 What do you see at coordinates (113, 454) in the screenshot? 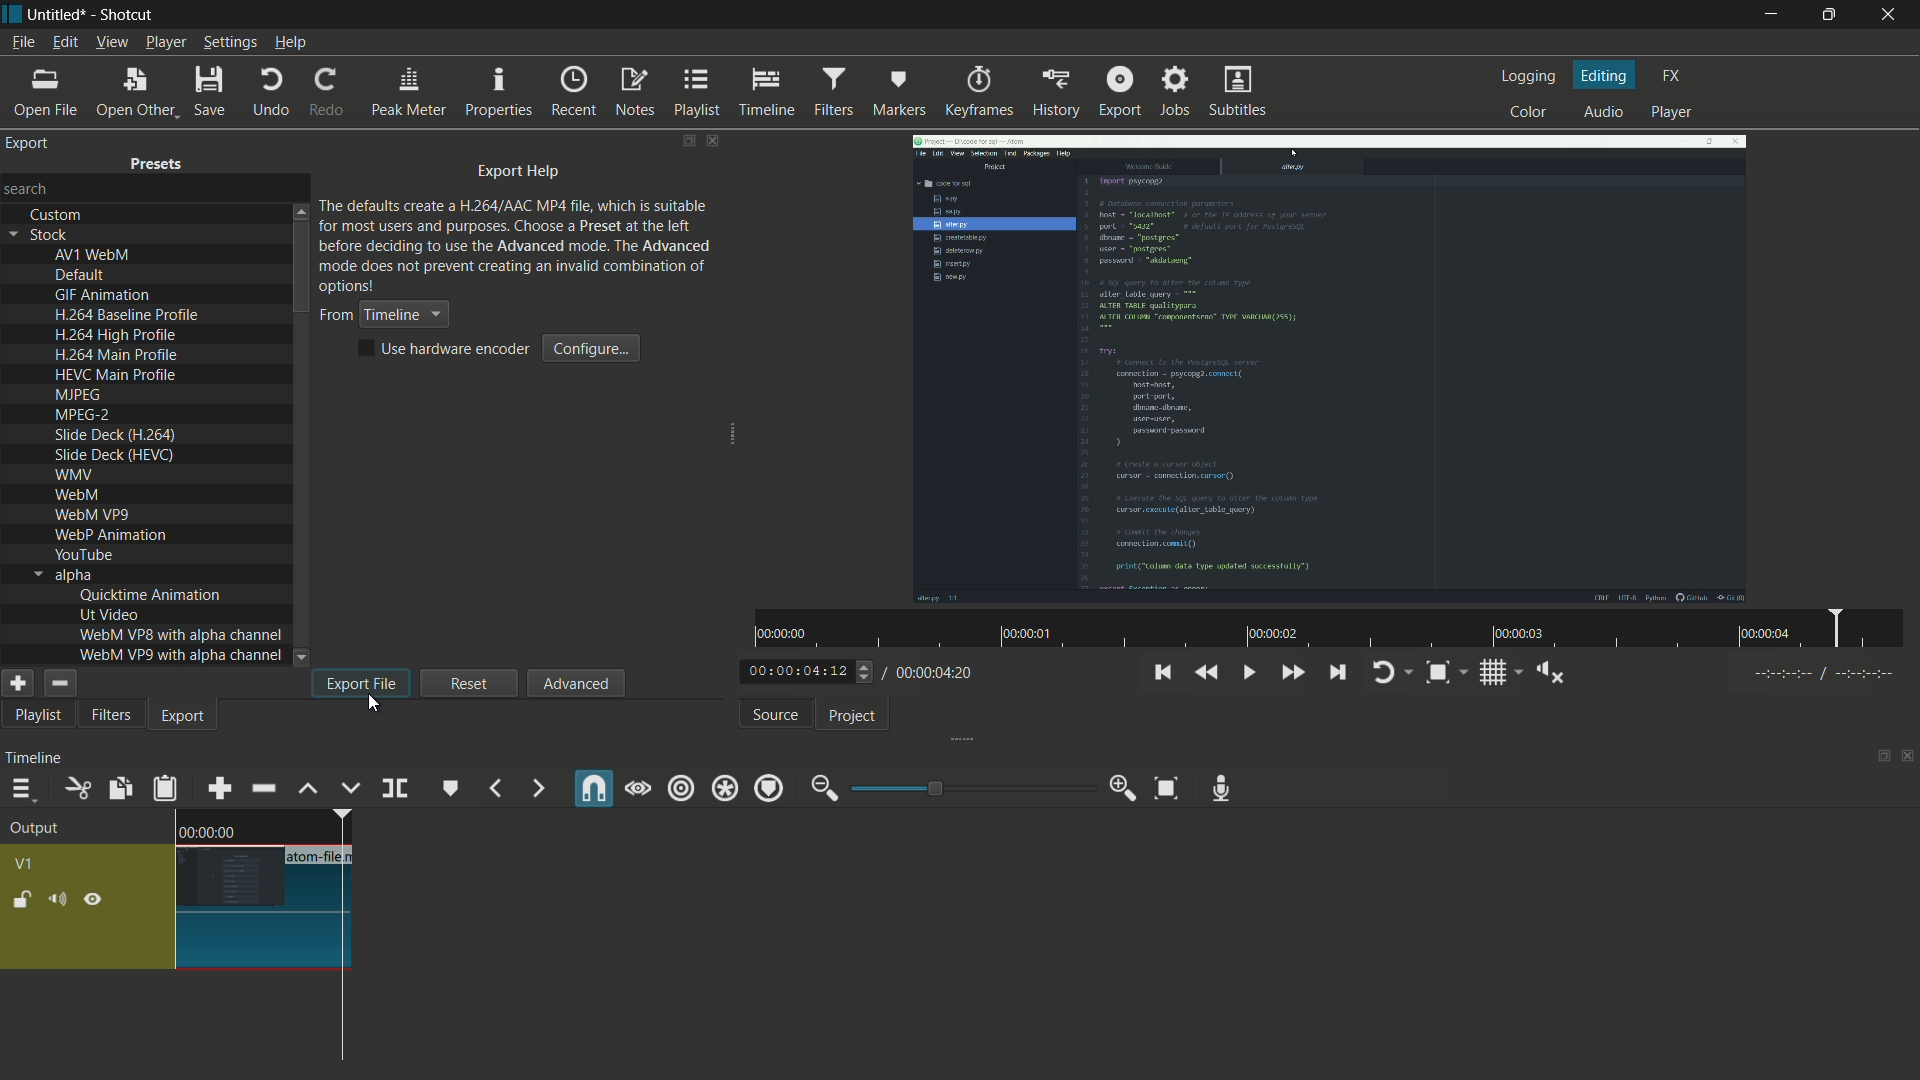
I see `slide deck(hevc)` at bounding box center [113, 454].